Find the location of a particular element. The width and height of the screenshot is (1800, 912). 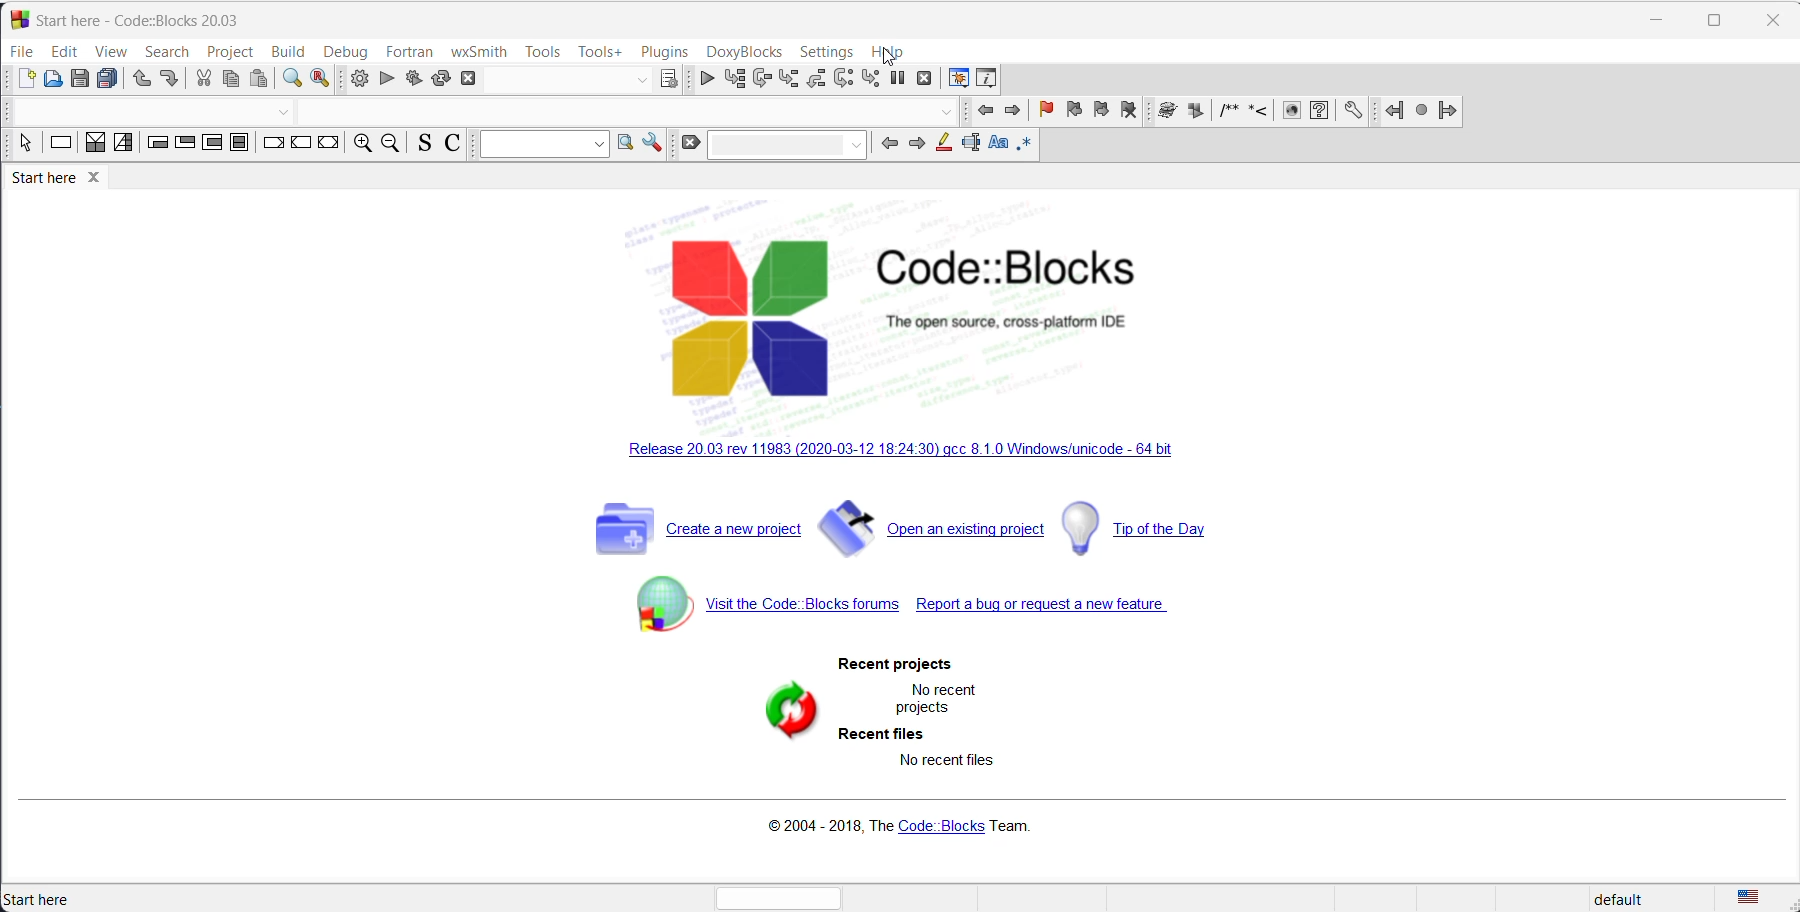

run to cursor is located at coordinates (734, 80).